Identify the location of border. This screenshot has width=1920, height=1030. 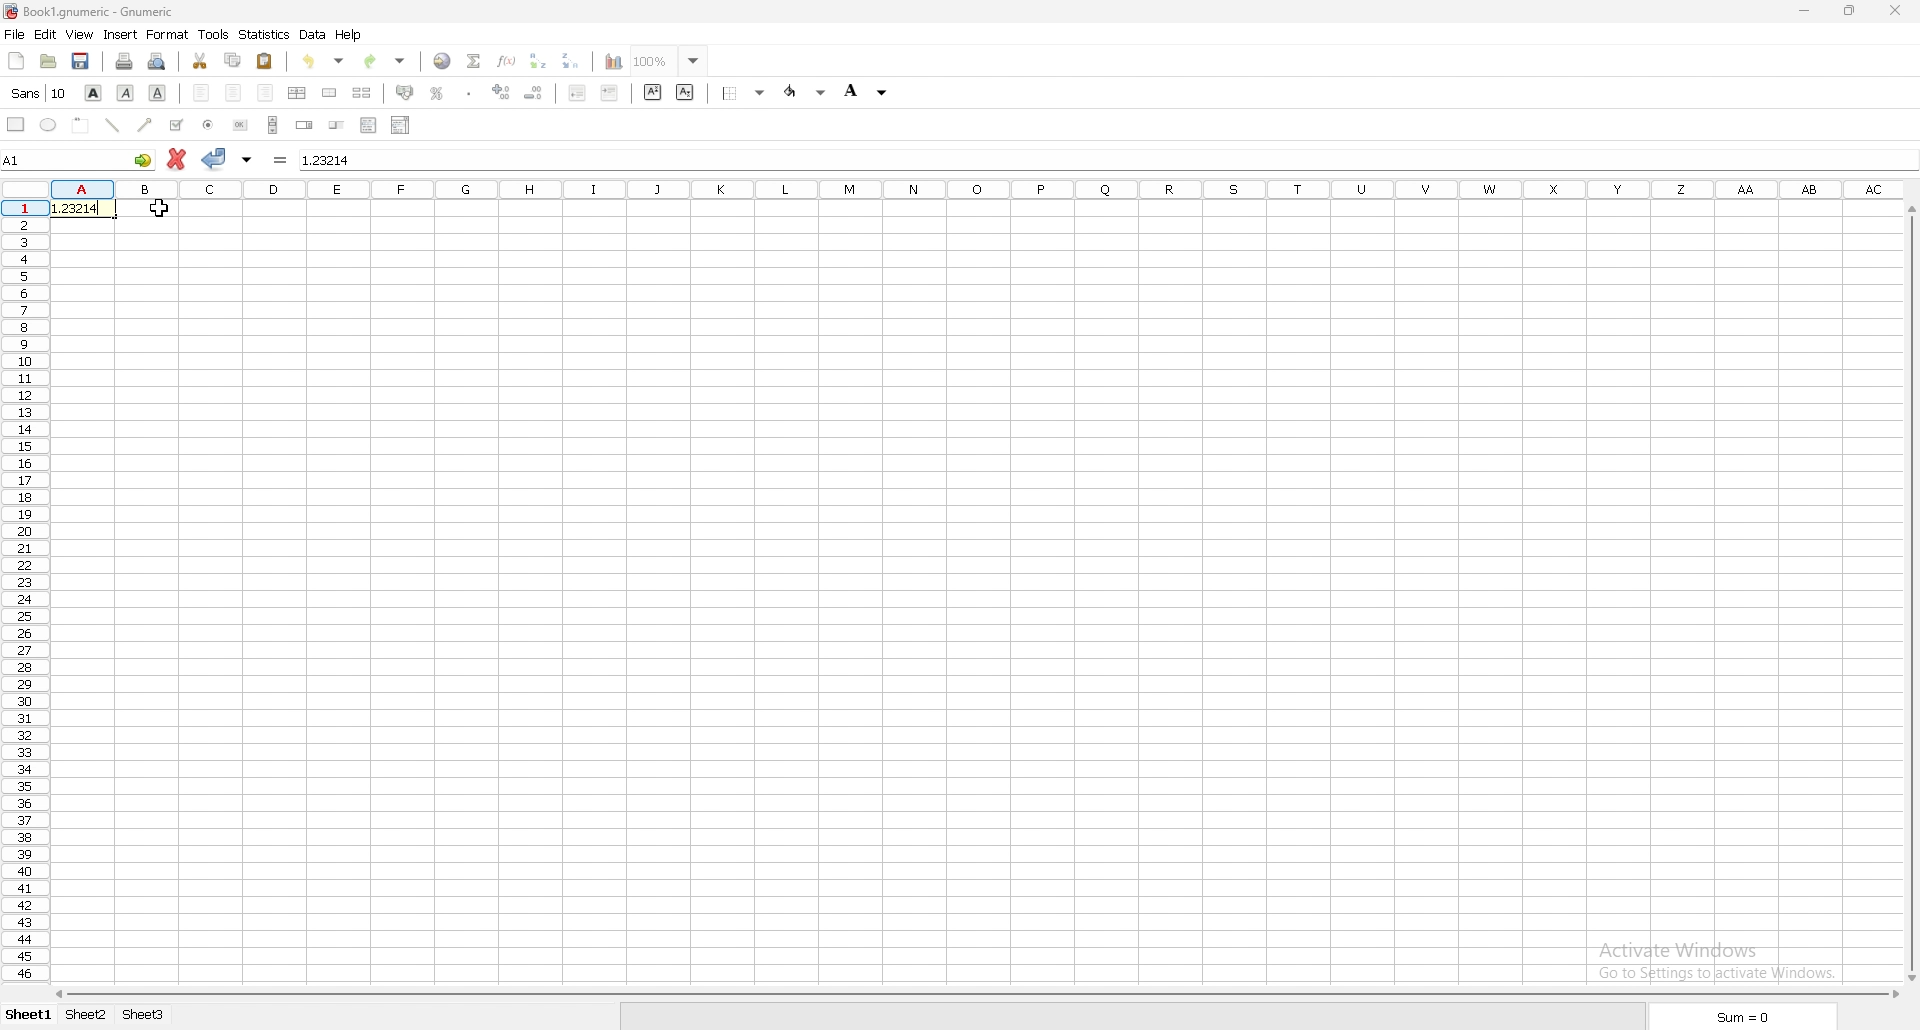
(742, 94).